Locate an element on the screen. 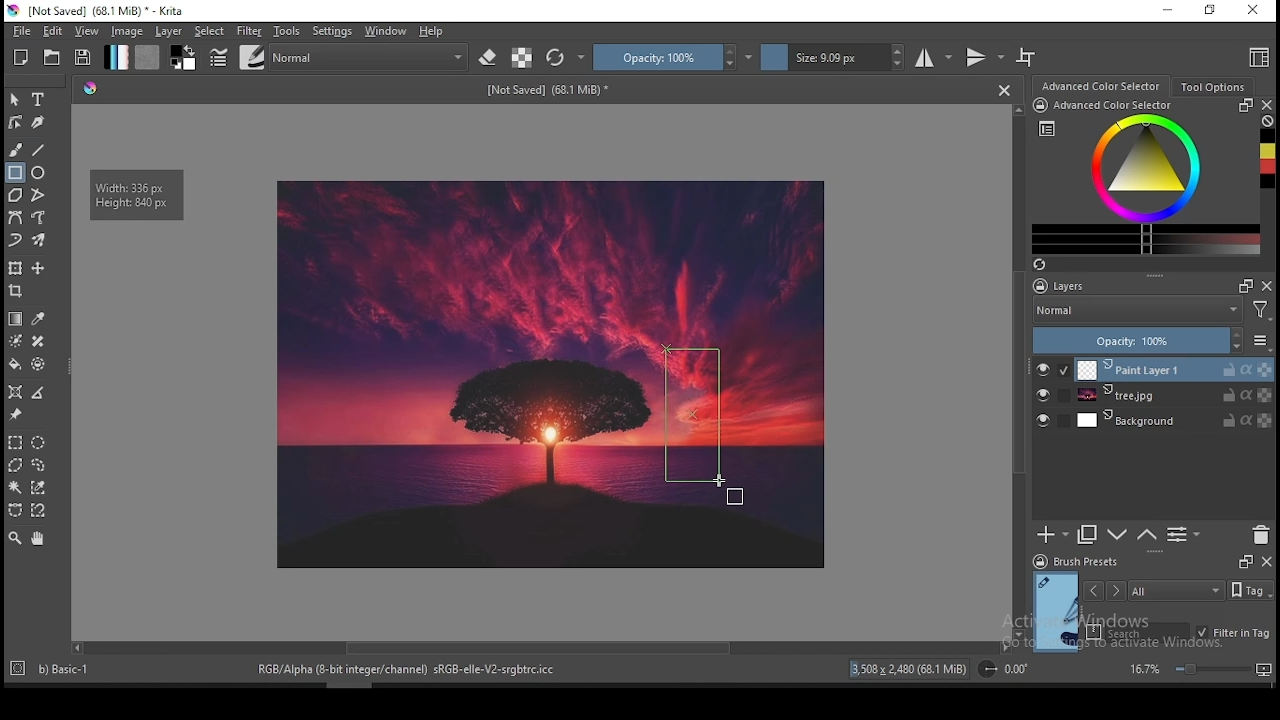 This screenshot has width=1280, height=720. similar color selection tool is located at coordinates (39, 487).